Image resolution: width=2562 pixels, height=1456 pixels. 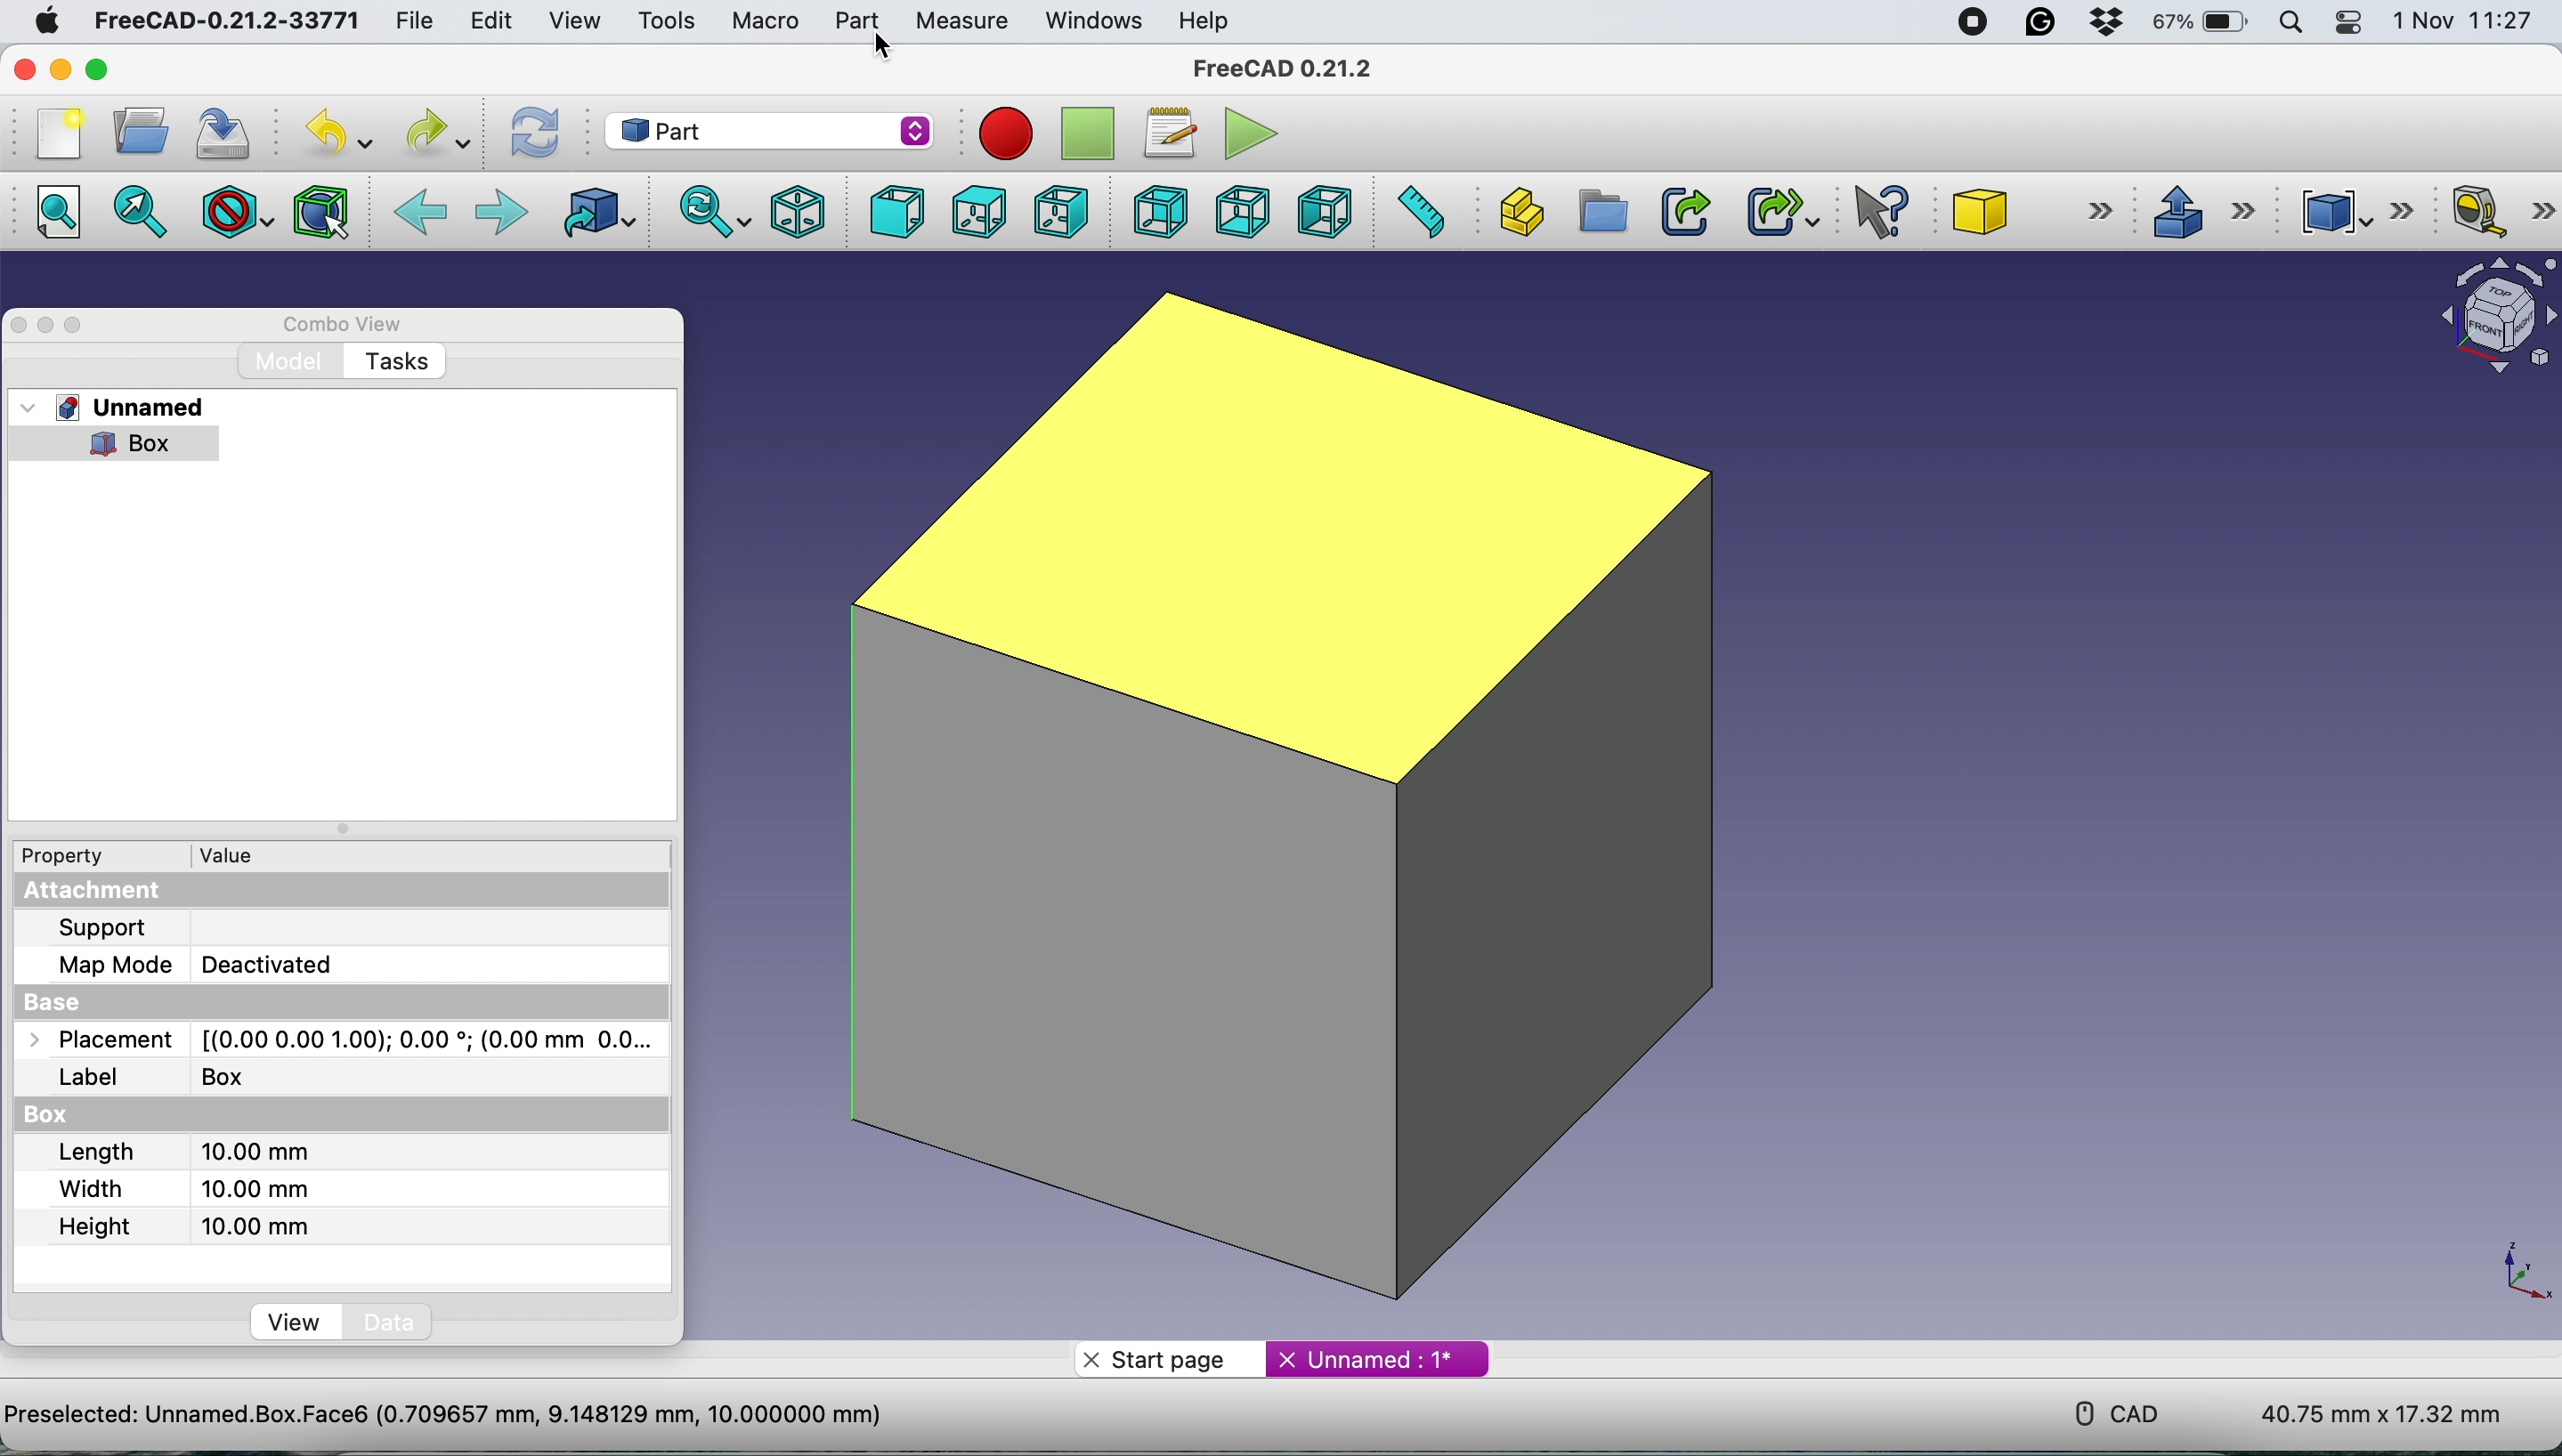 What do you see at coordinates (1874, 211) in the screenshot?
I see `what's this` at bounding box center [1874, 211].